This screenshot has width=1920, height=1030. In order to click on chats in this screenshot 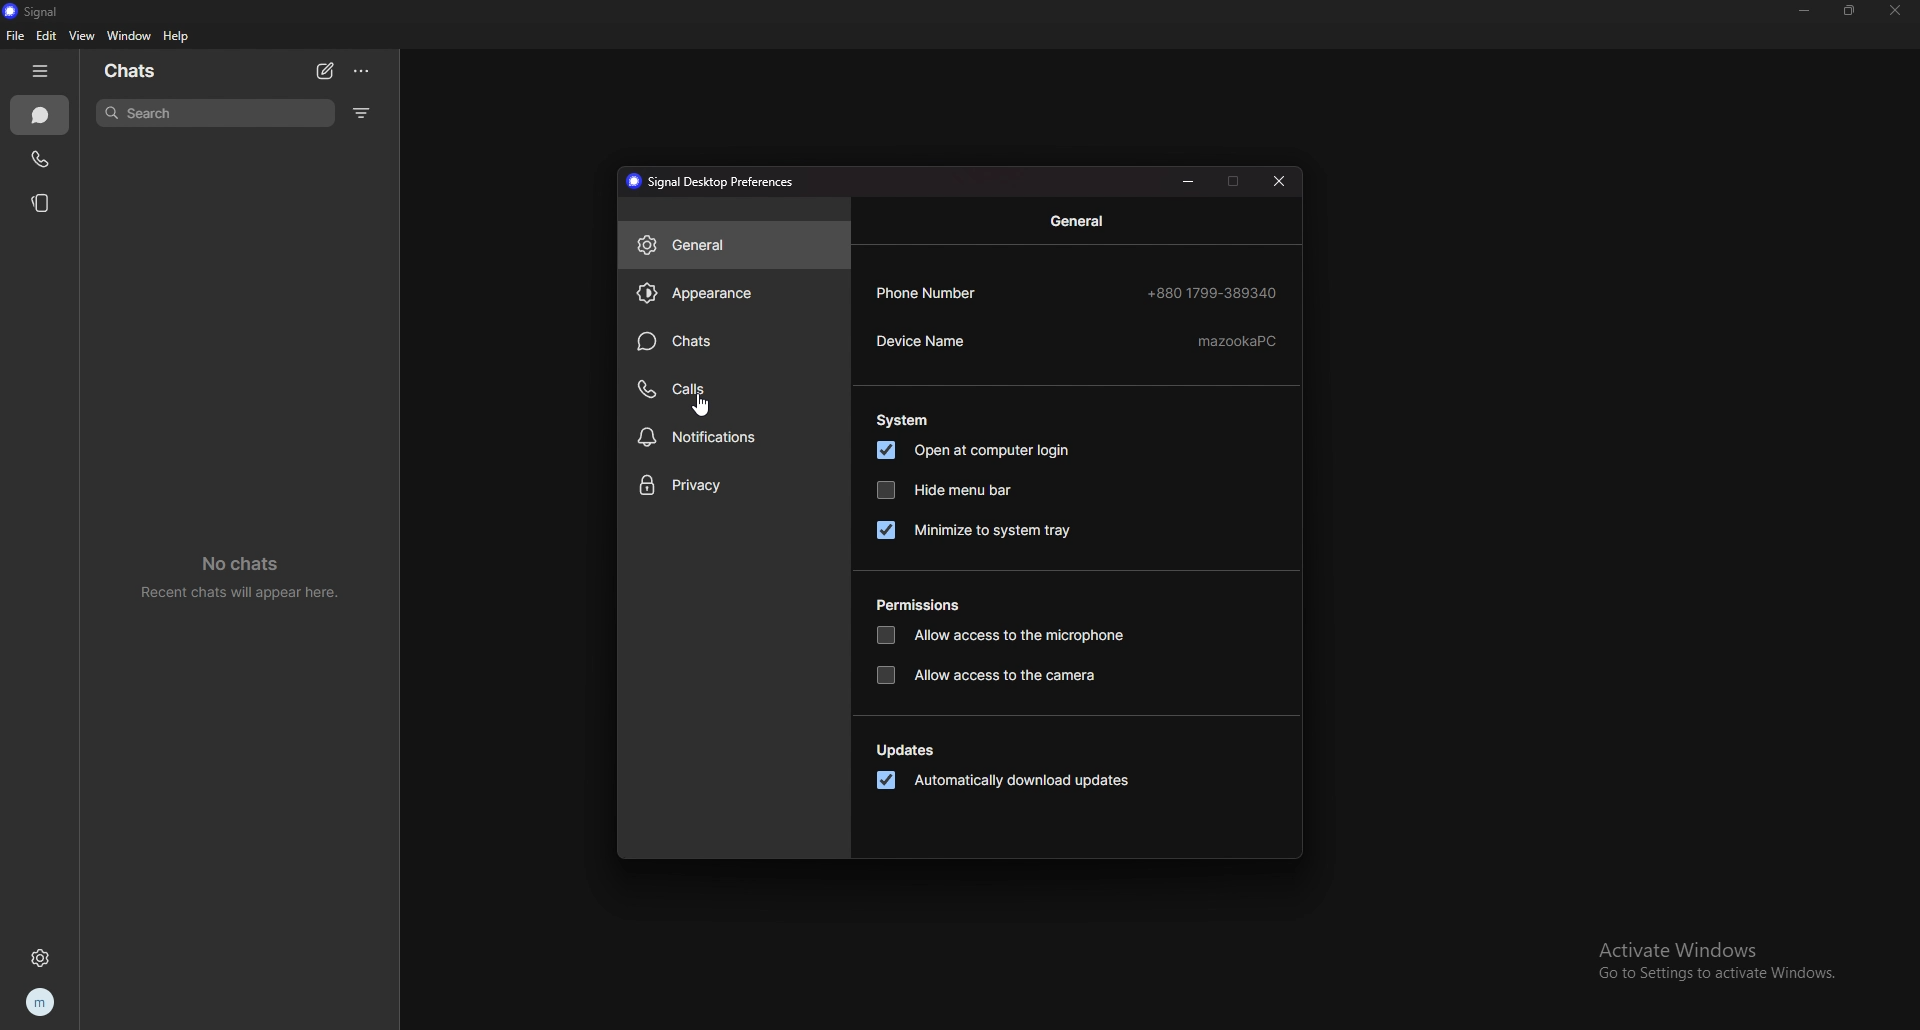, I will do `click(735, 340)`.